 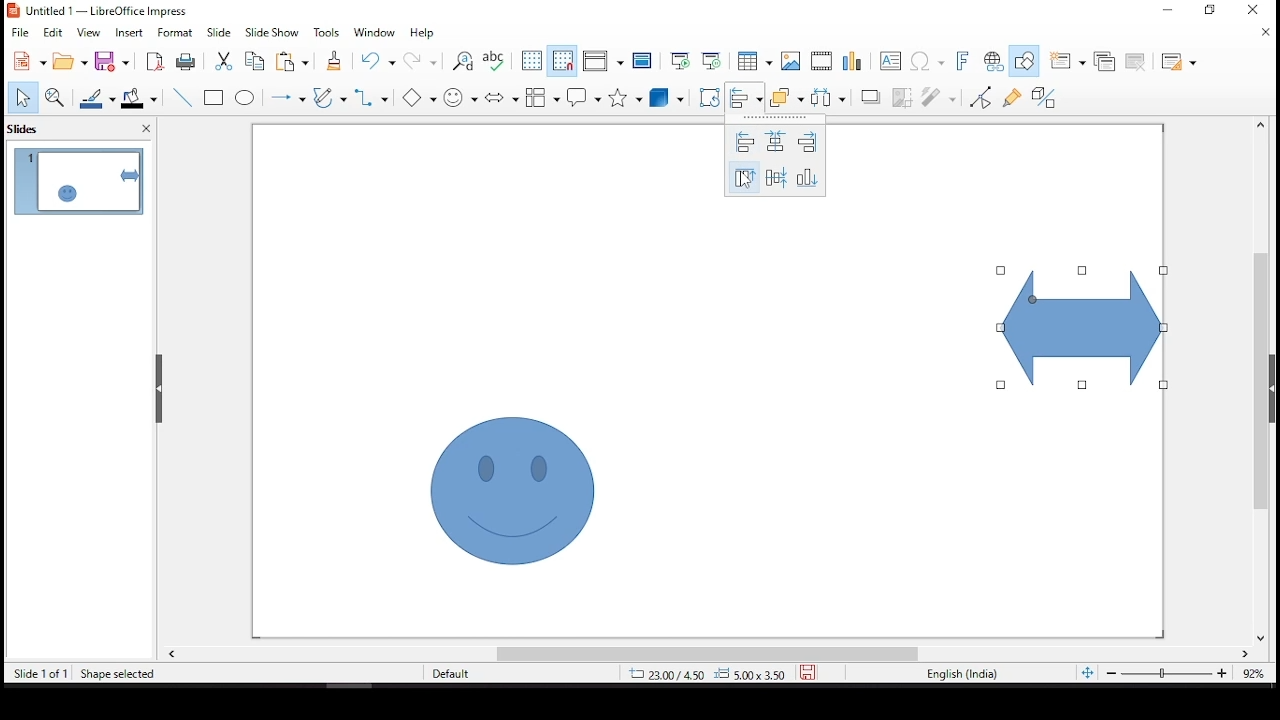 I want to click on undo, so click(x=382, y=61).